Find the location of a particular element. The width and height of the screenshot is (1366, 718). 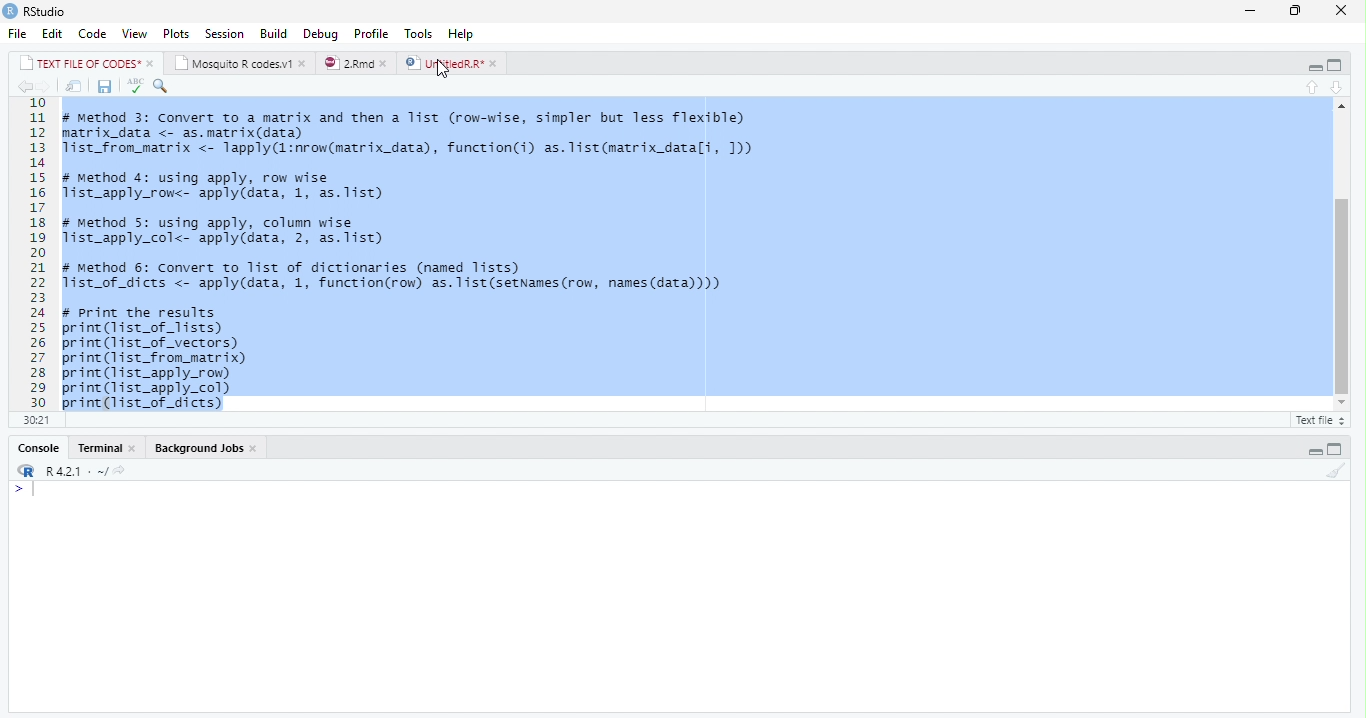

Code is located at coordinates (93, 33).